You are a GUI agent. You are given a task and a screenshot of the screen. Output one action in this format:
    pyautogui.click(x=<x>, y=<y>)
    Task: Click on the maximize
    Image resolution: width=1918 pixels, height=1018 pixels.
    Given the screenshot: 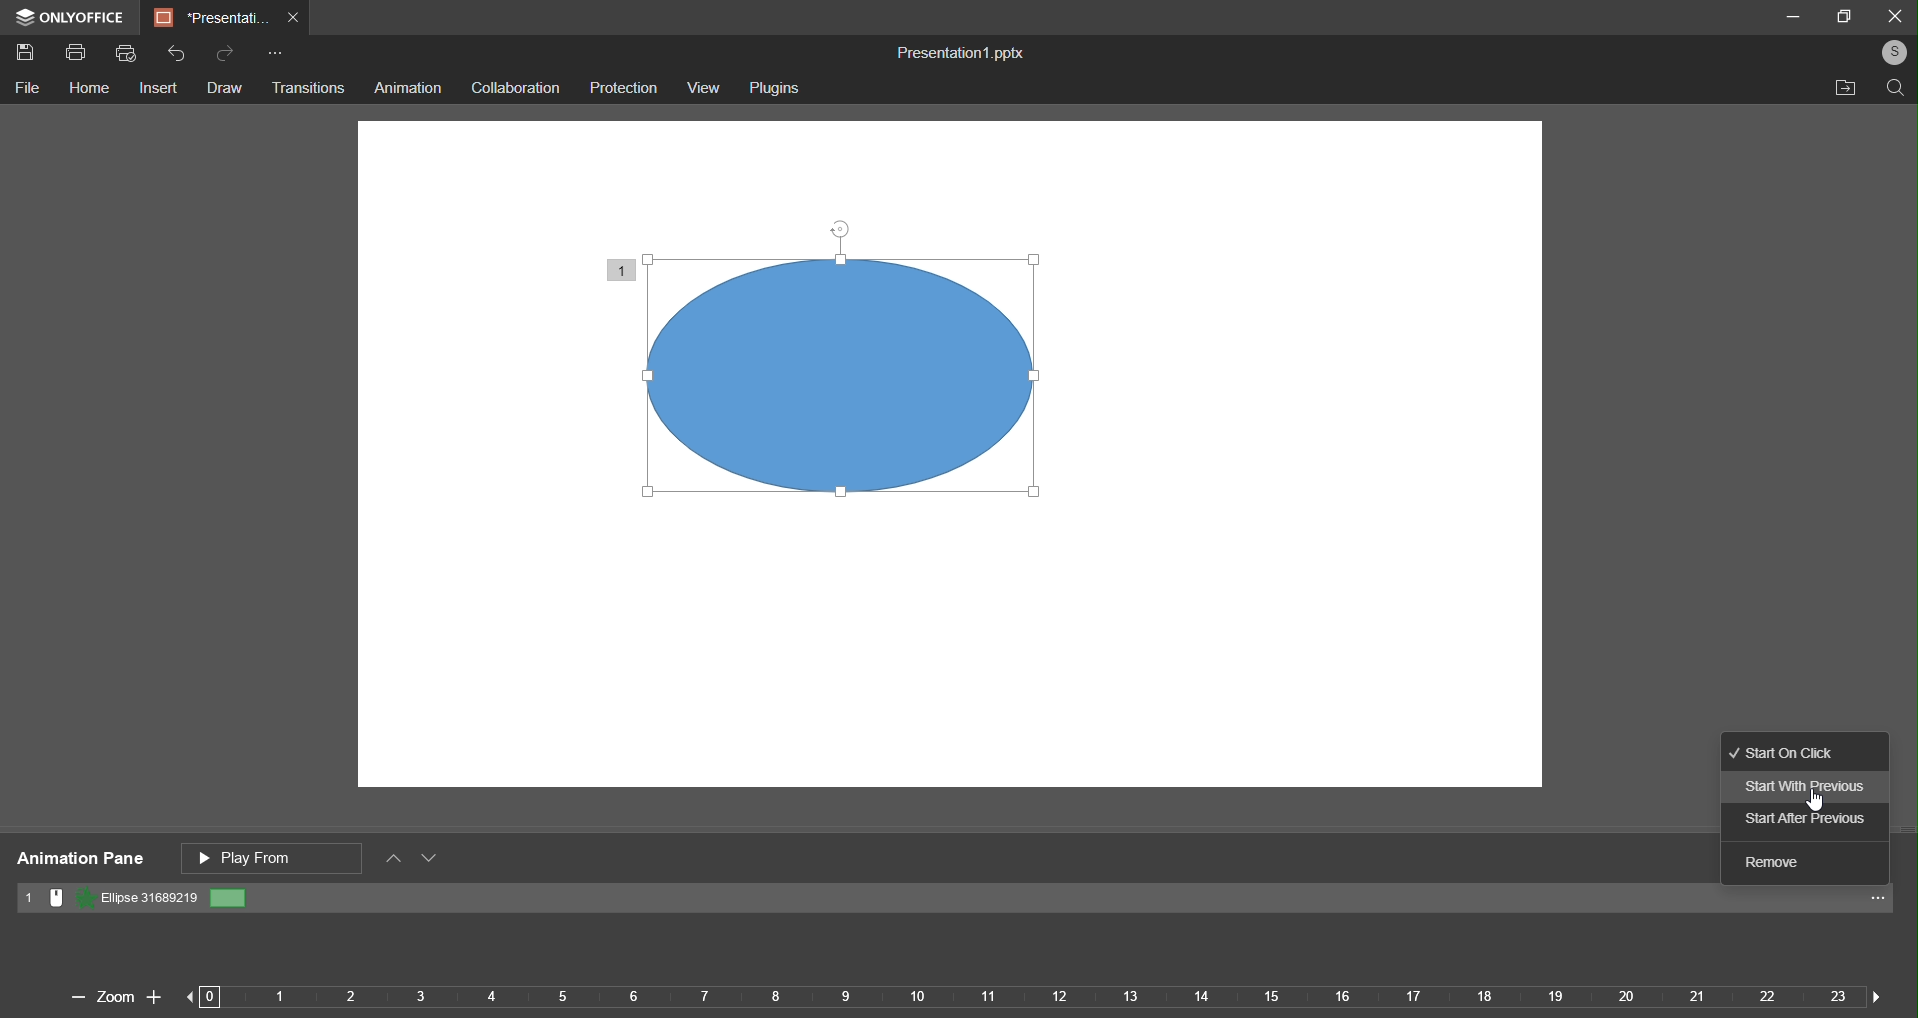 What is the action you would take?
    pyautogui.click(x=1847, y=17)
    